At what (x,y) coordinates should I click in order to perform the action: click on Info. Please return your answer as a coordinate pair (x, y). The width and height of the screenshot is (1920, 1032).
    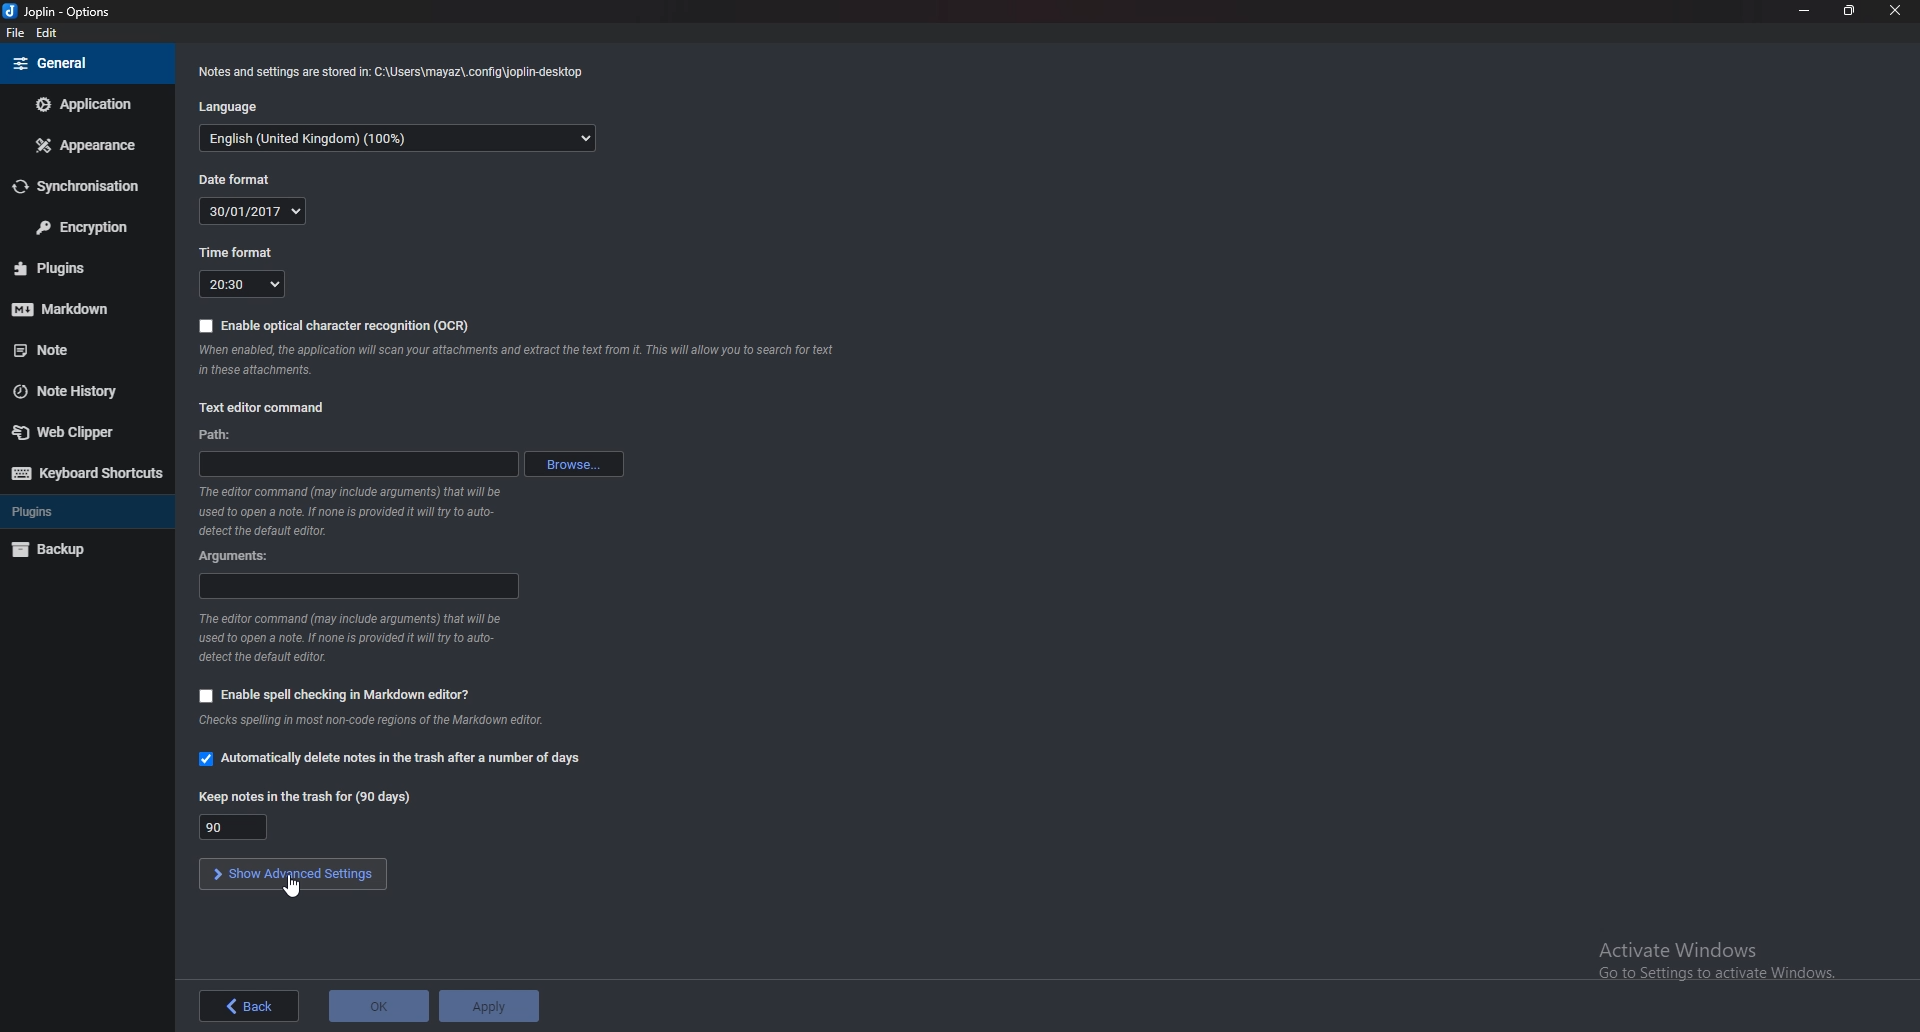
    Looking at the image, I should click on (351, 639).